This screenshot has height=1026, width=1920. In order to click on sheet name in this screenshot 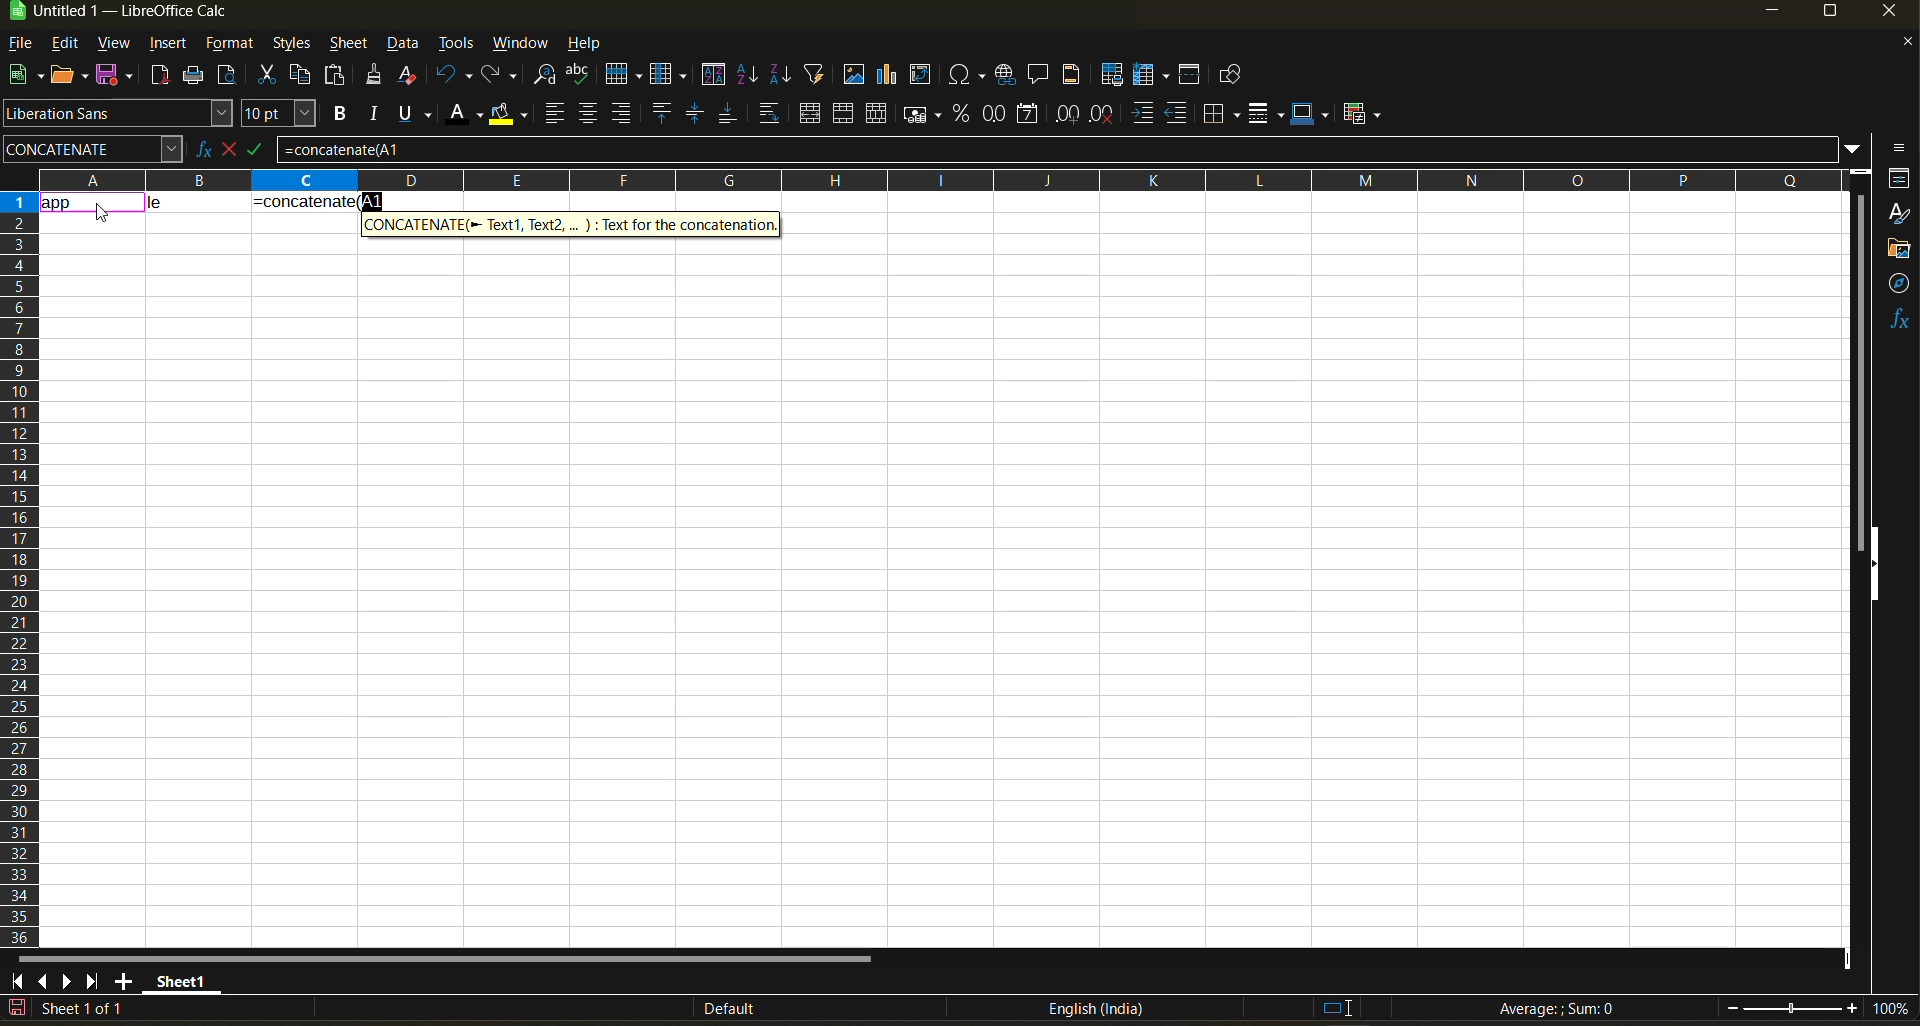, I will do `click(178, 978)`.